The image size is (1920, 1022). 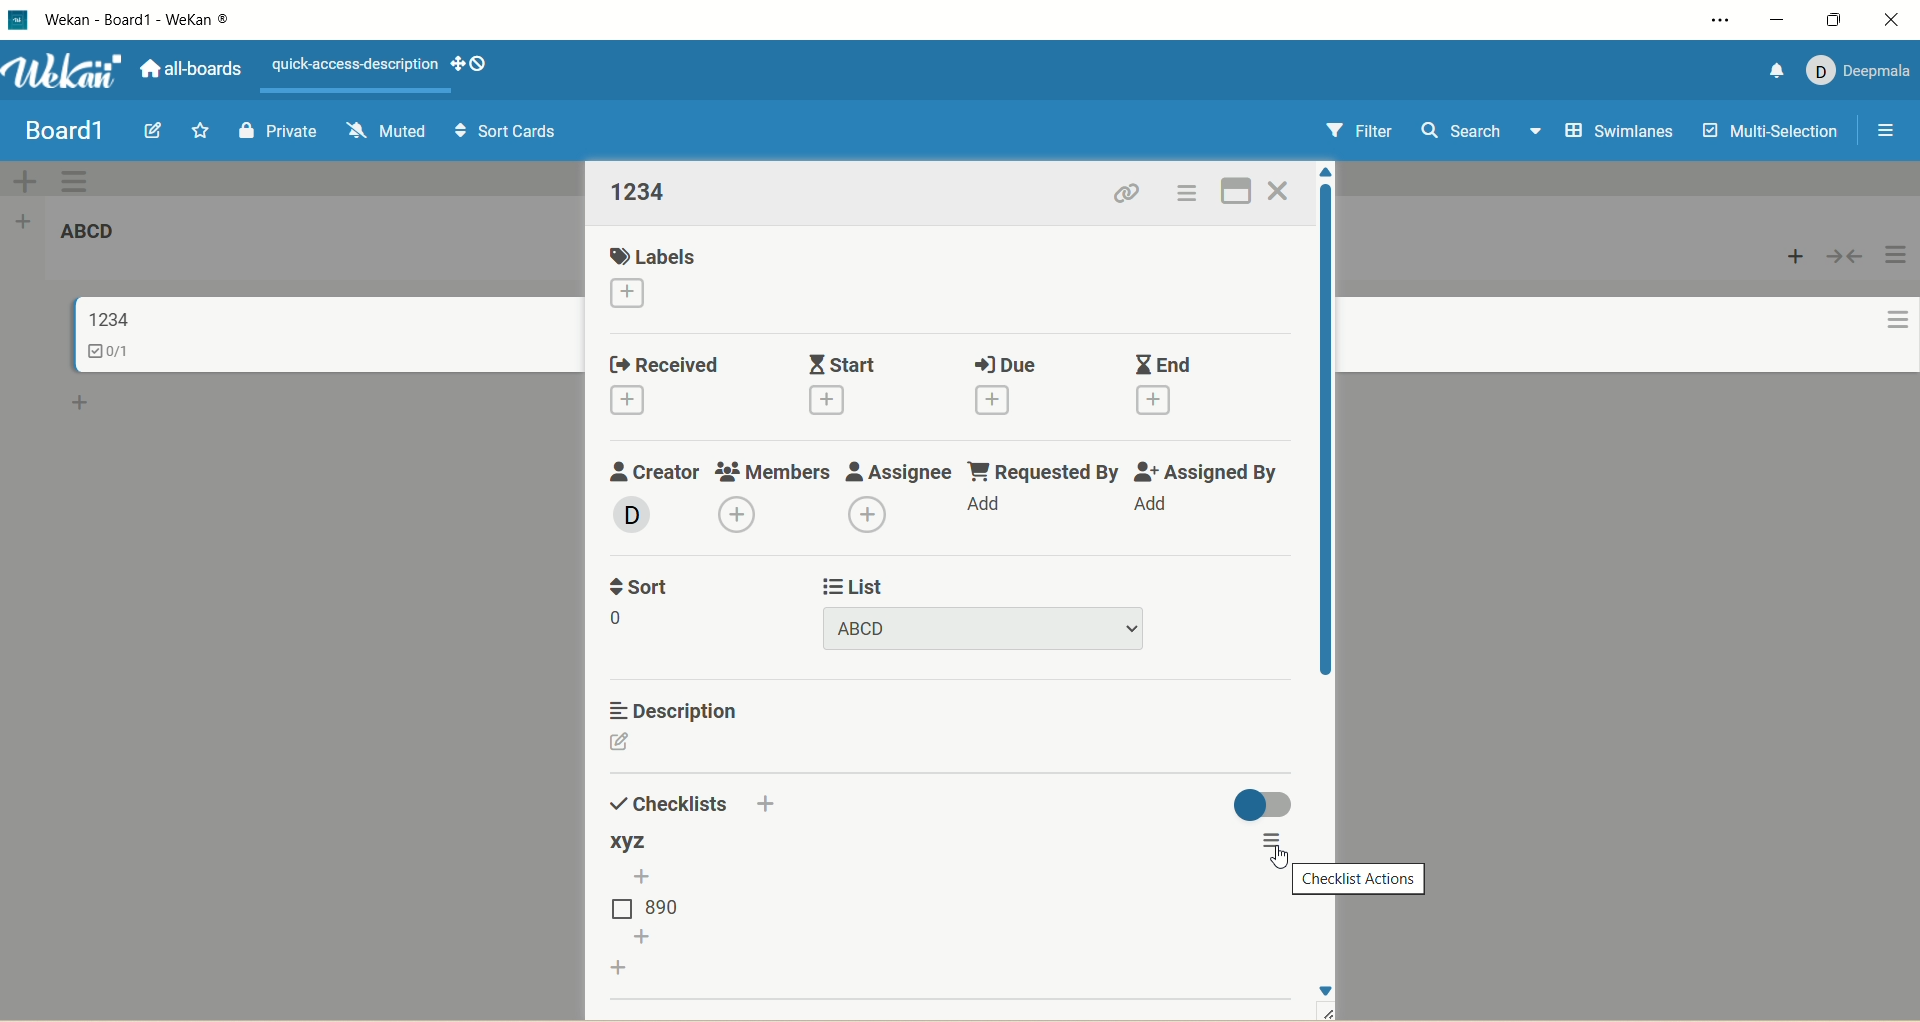 What do you see at coordinates (1351, 131) in the screenshot?
I see `filter` at bounding box center [1351, 131].